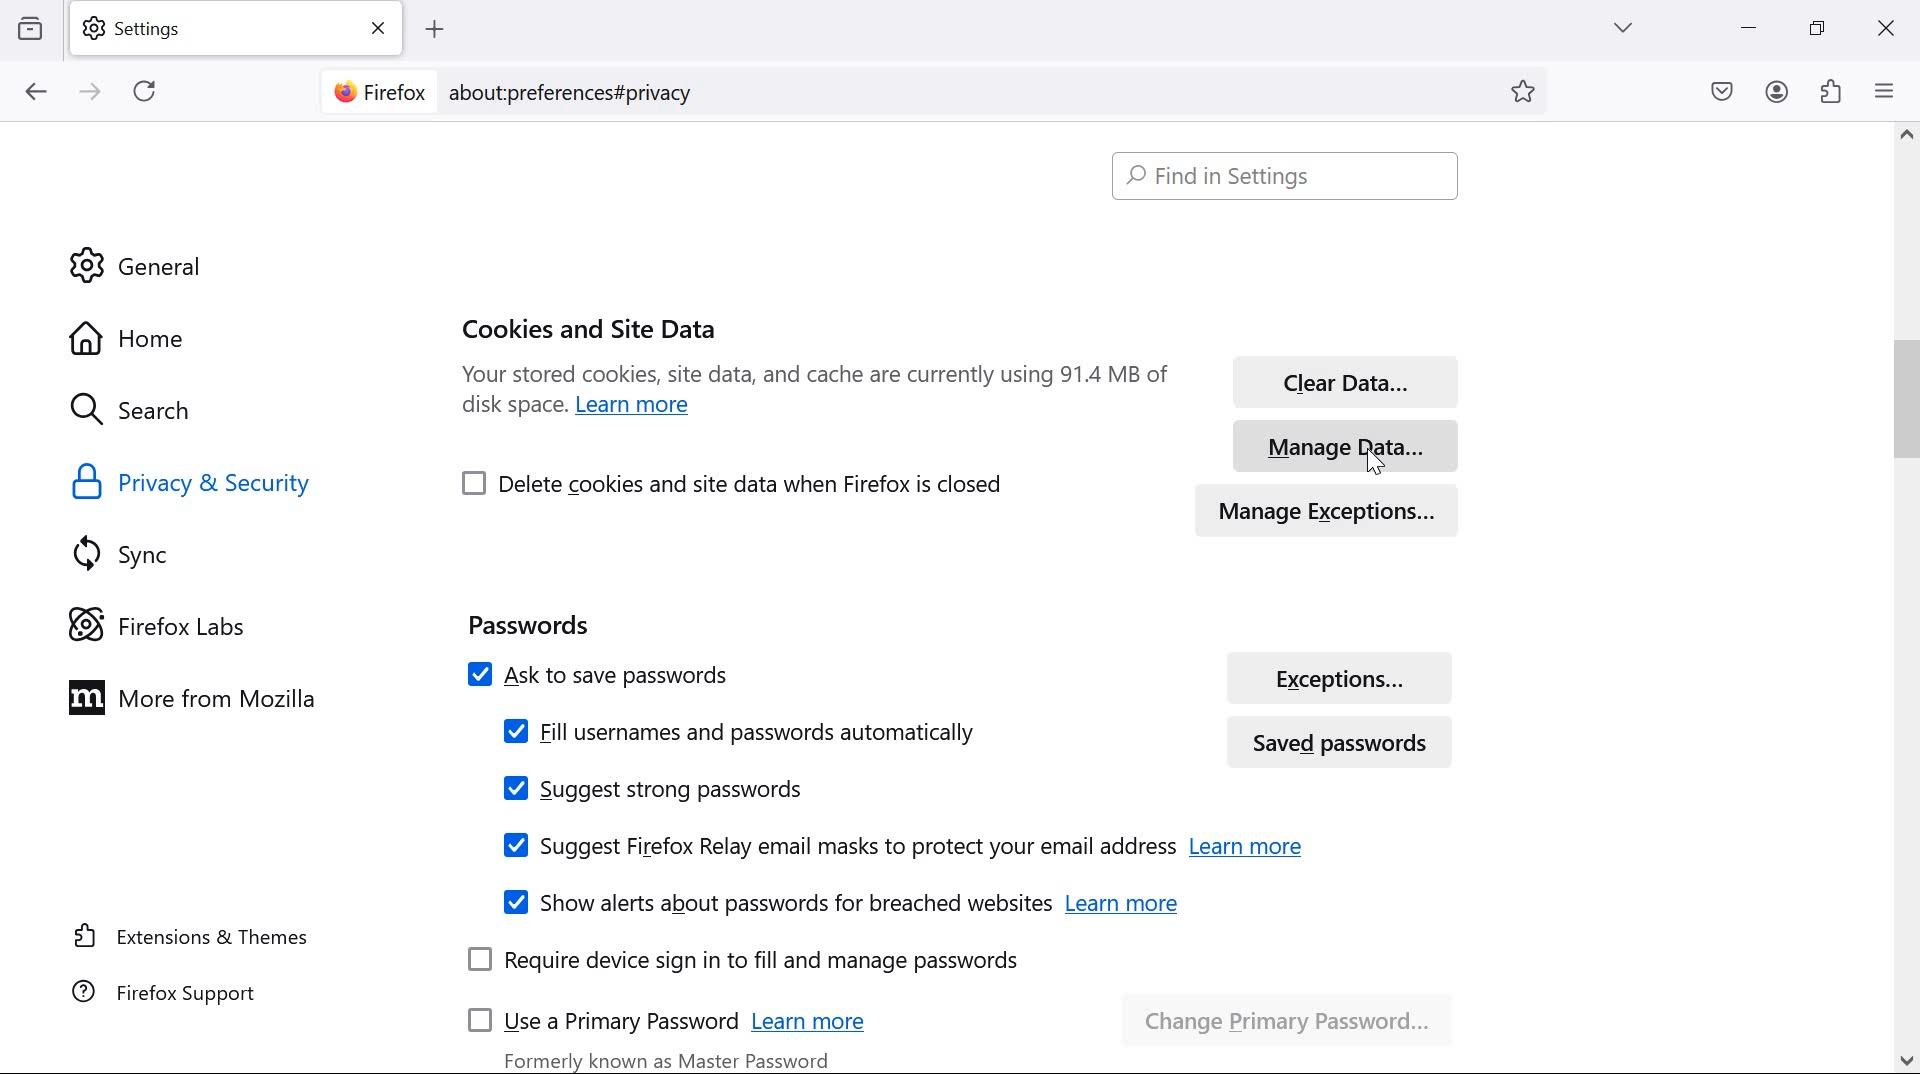 This screenshot has height=1074, width=1920. Describe the element at coordinates (151, 412) in the screenshot. I see `search` at that location.